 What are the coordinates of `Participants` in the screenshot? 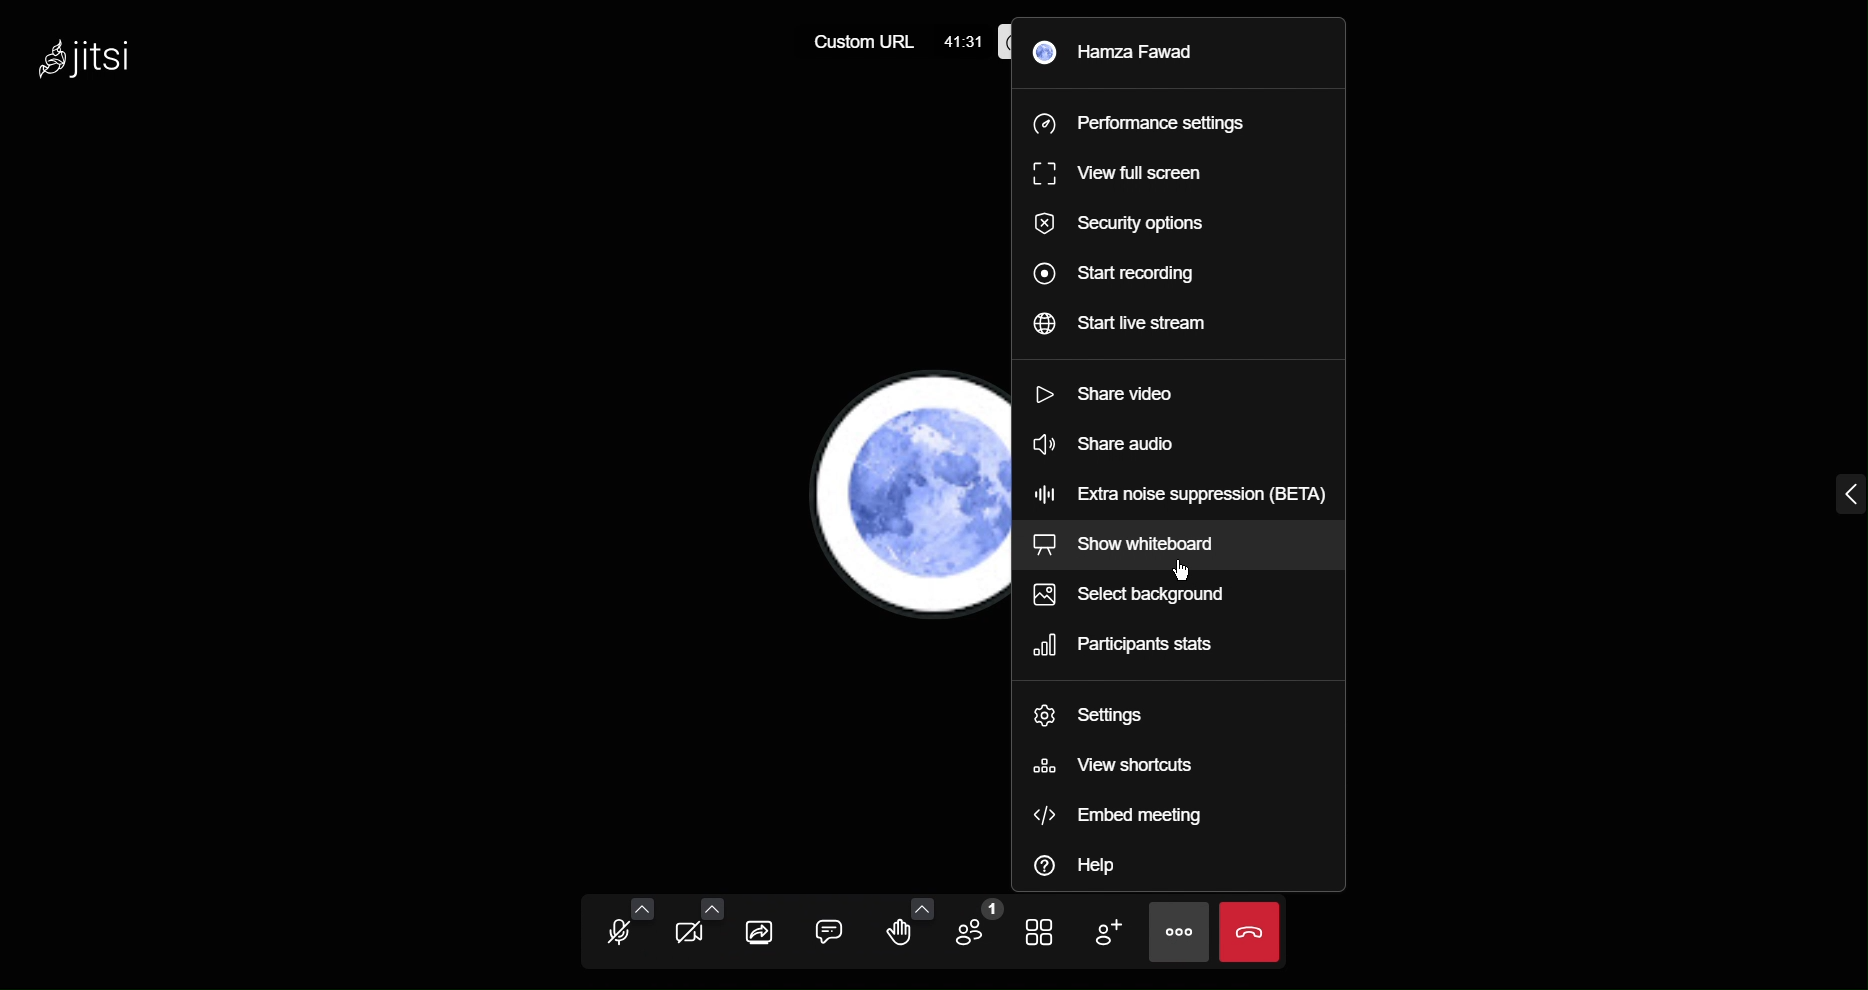 It's located at (1132, 648).